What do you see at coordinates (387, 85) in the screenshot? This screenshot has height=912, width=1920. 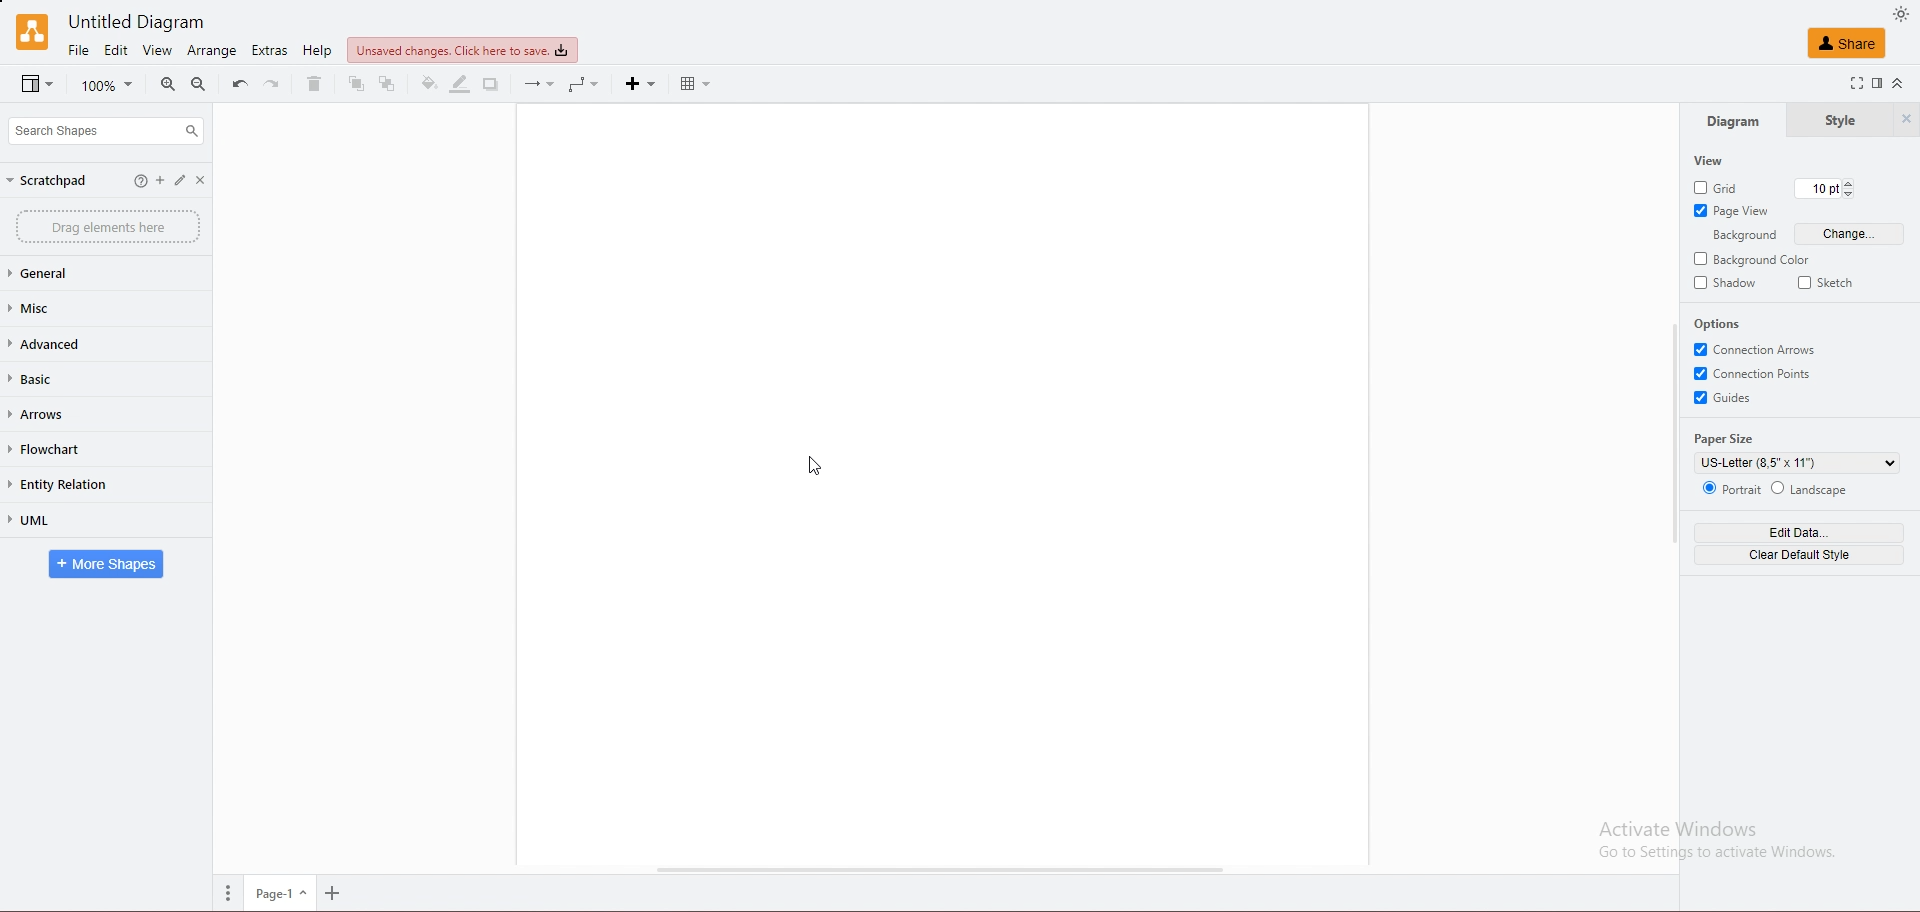 I see `to back` at bounding box center [387, 85].